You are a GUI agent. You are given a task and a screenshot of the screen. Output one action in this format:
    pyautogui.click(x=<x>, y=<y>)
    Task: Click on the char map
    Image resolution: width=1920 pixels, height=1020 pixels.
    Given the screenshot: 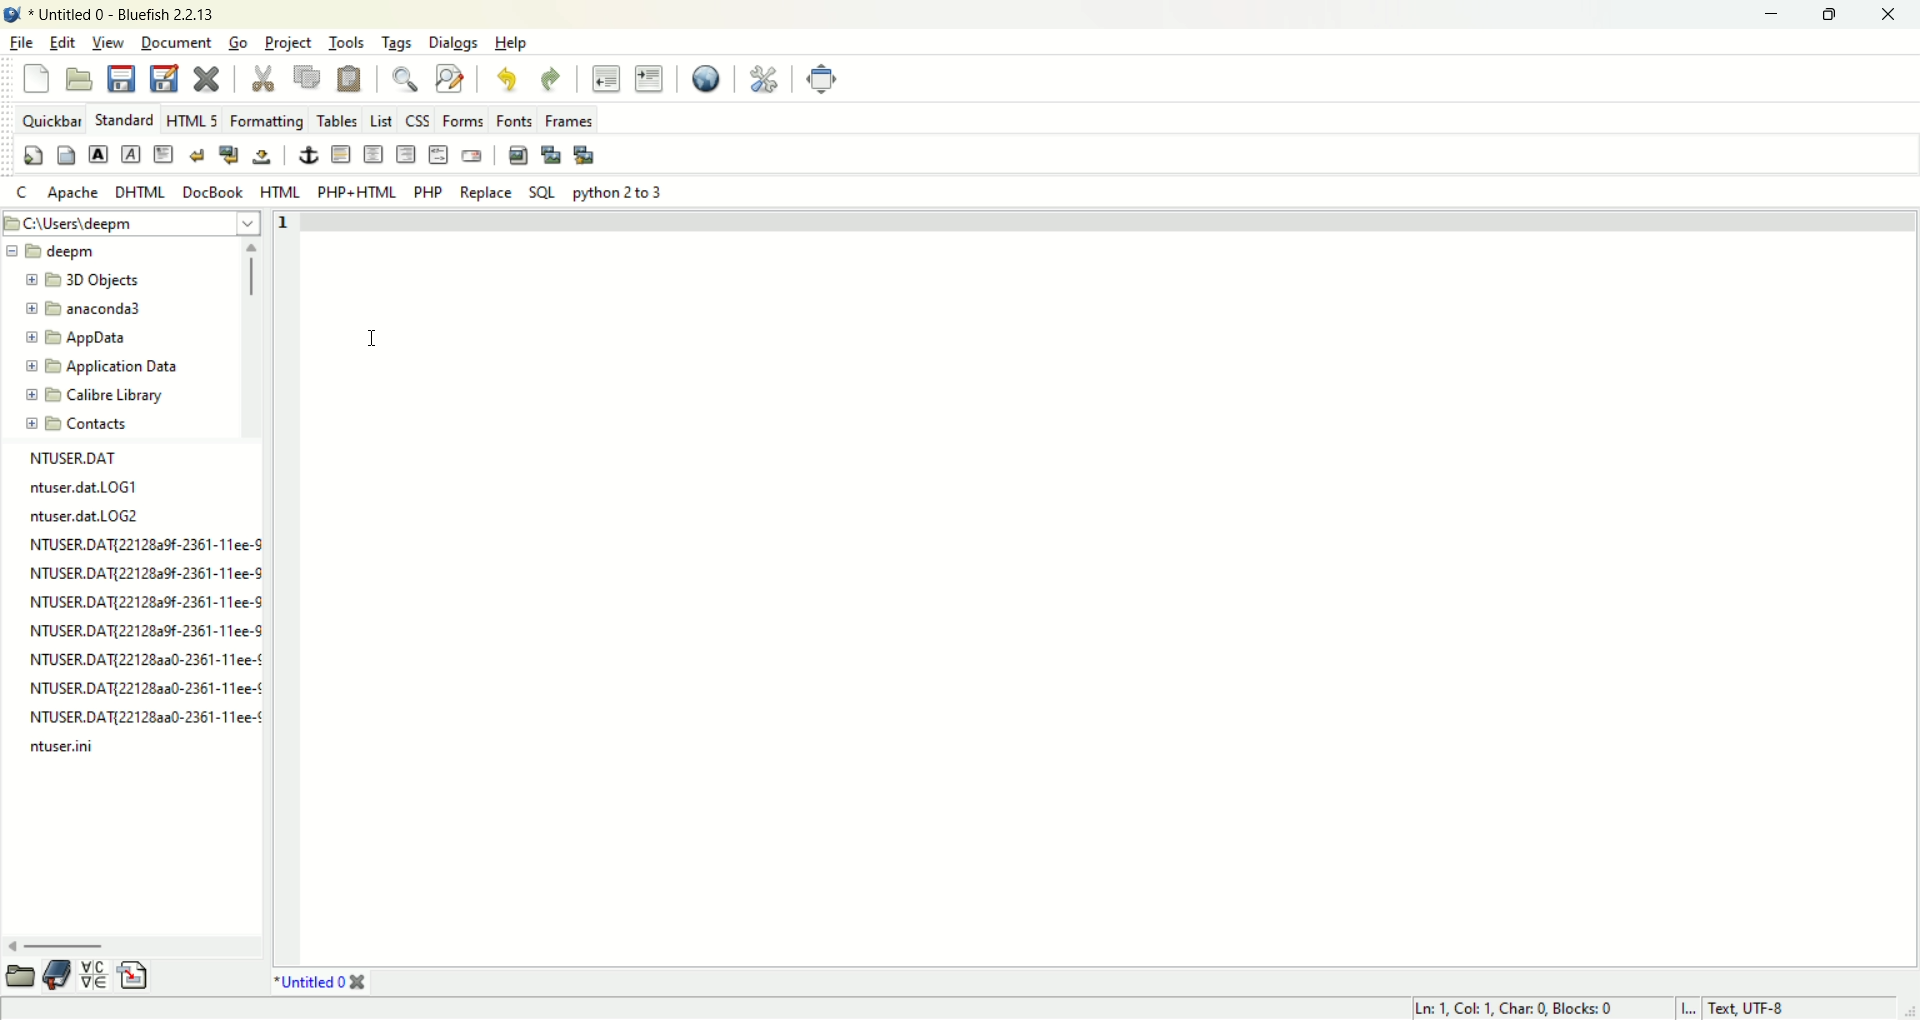 What is the action you would take?
    pyautogui.click(x=94, y=972)
    